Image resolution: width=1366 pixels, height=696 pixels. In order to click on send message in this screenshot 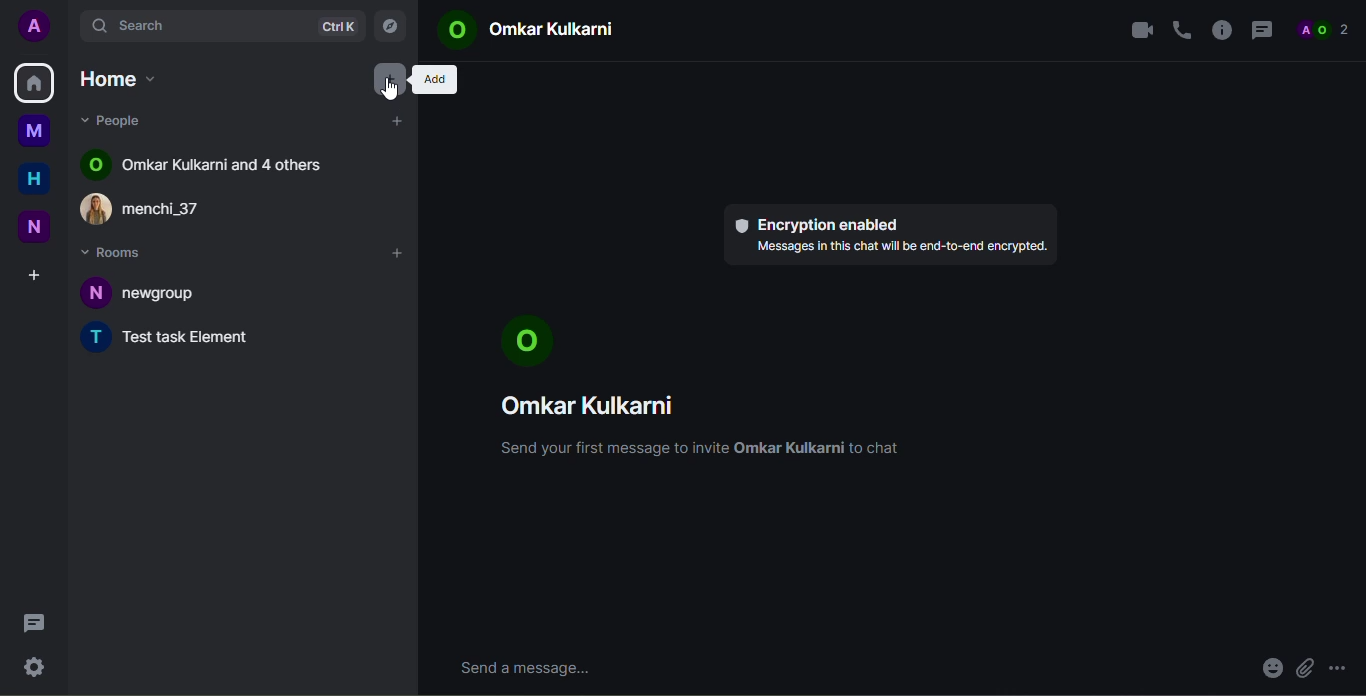, I will do `click(531, 668)`.